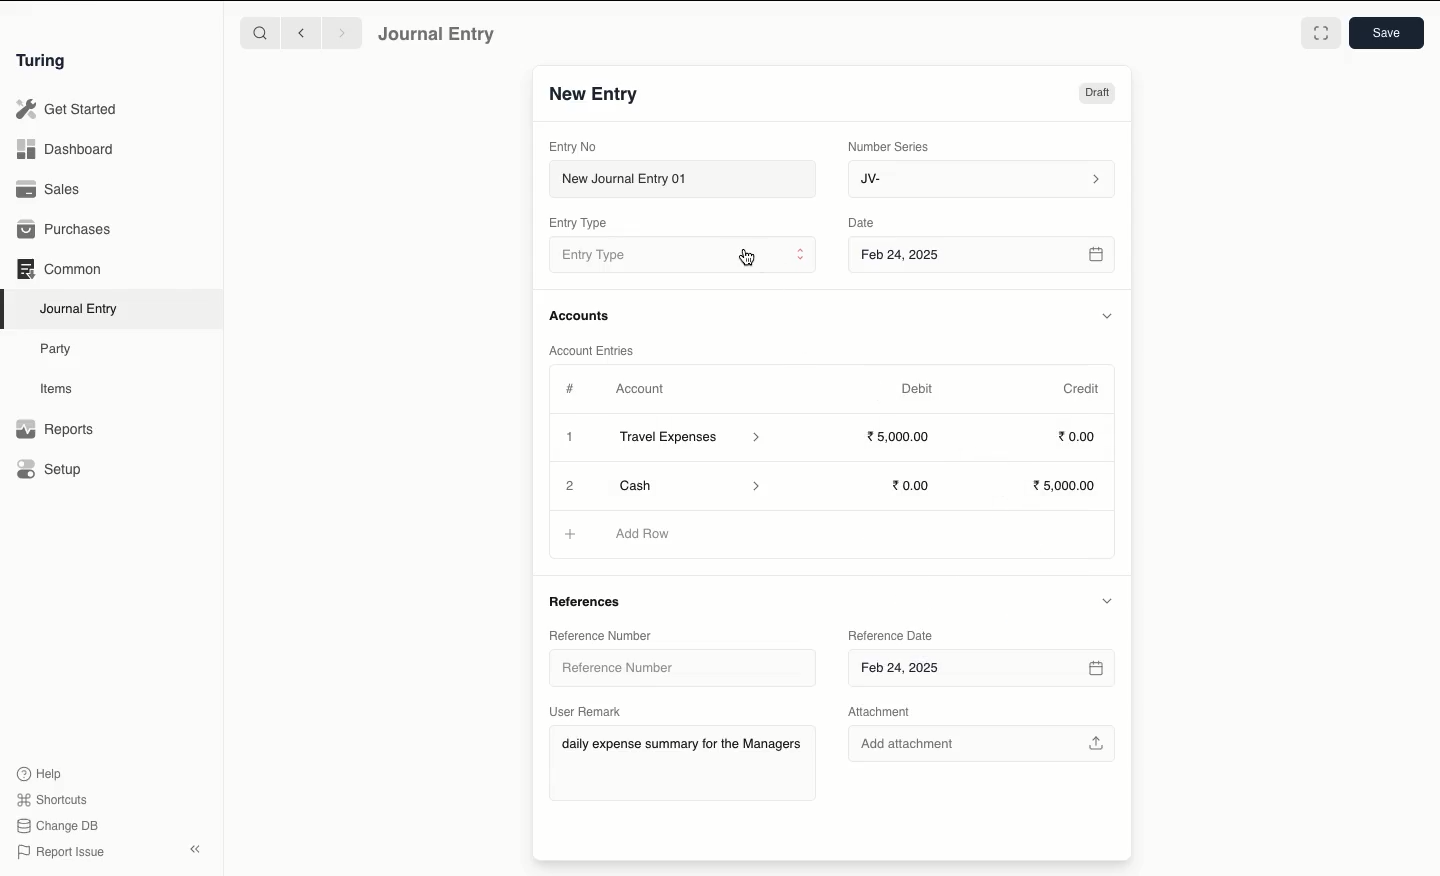  What do you see at coordinates (892, 147) in the screenshot?
I see `Number Series` at bounding box center [892, 147].